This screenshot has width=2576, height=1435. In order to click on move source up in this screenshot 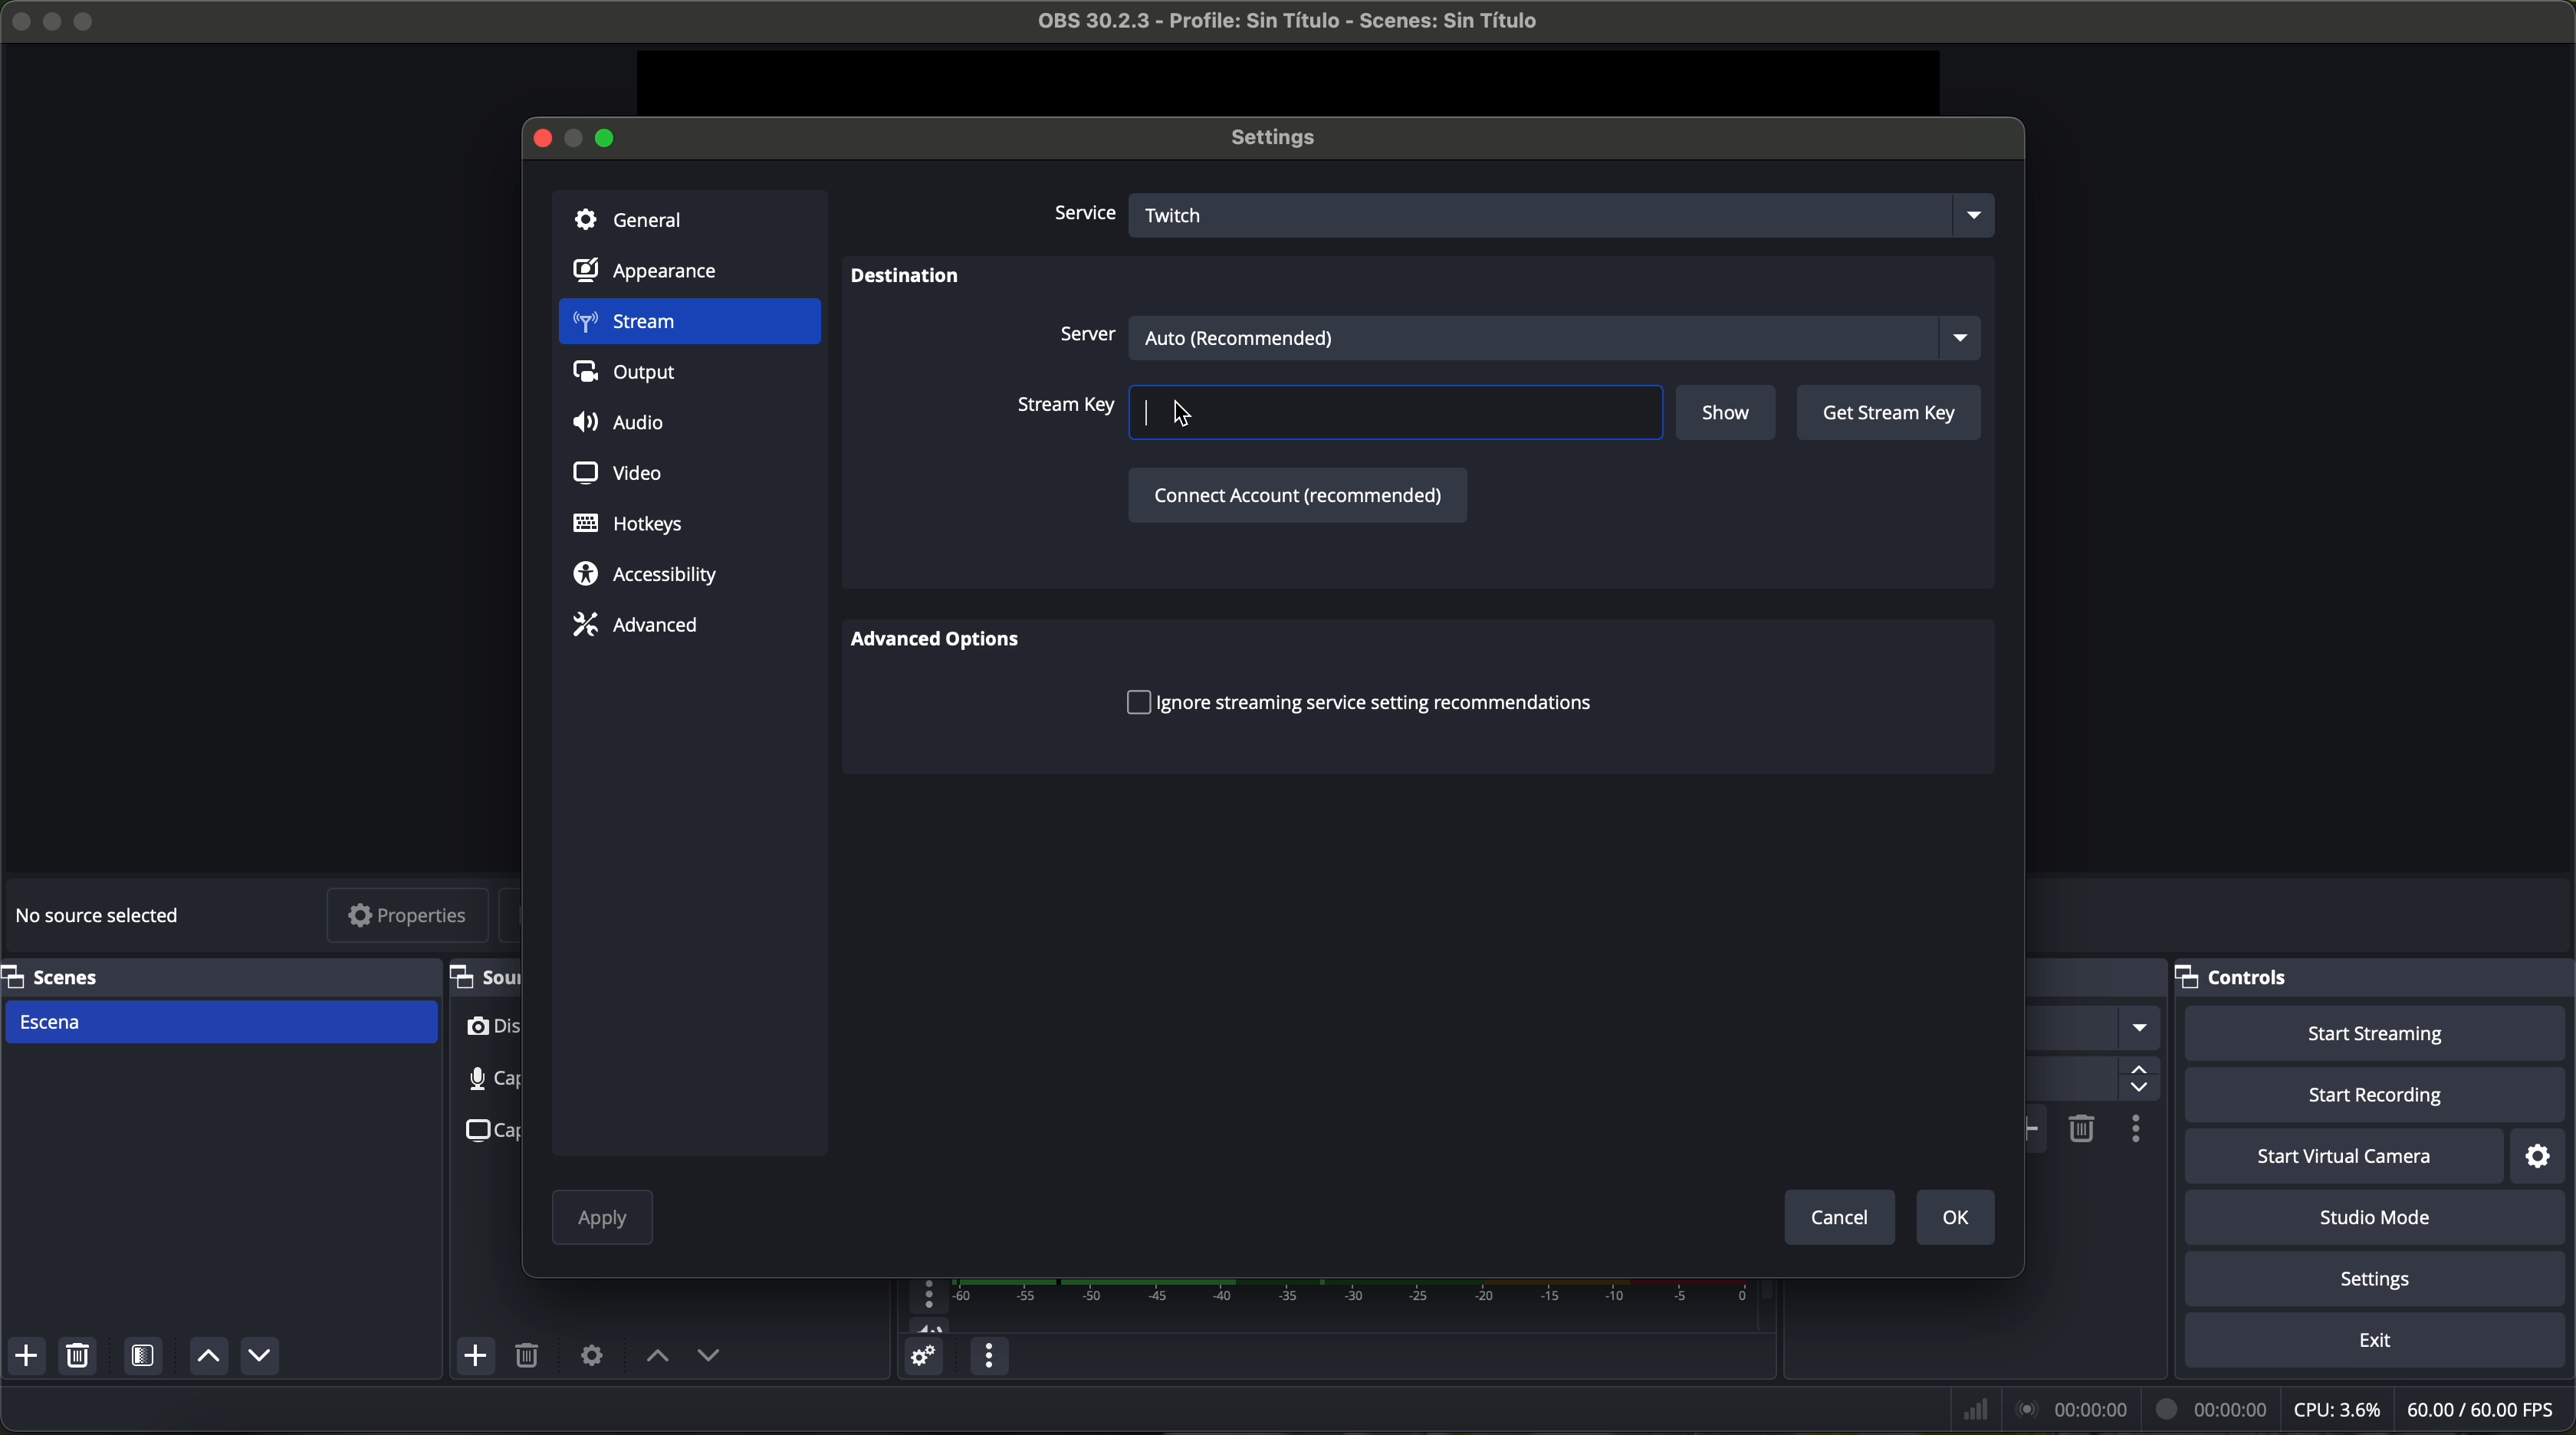, I will do `click(658, 1357)`.